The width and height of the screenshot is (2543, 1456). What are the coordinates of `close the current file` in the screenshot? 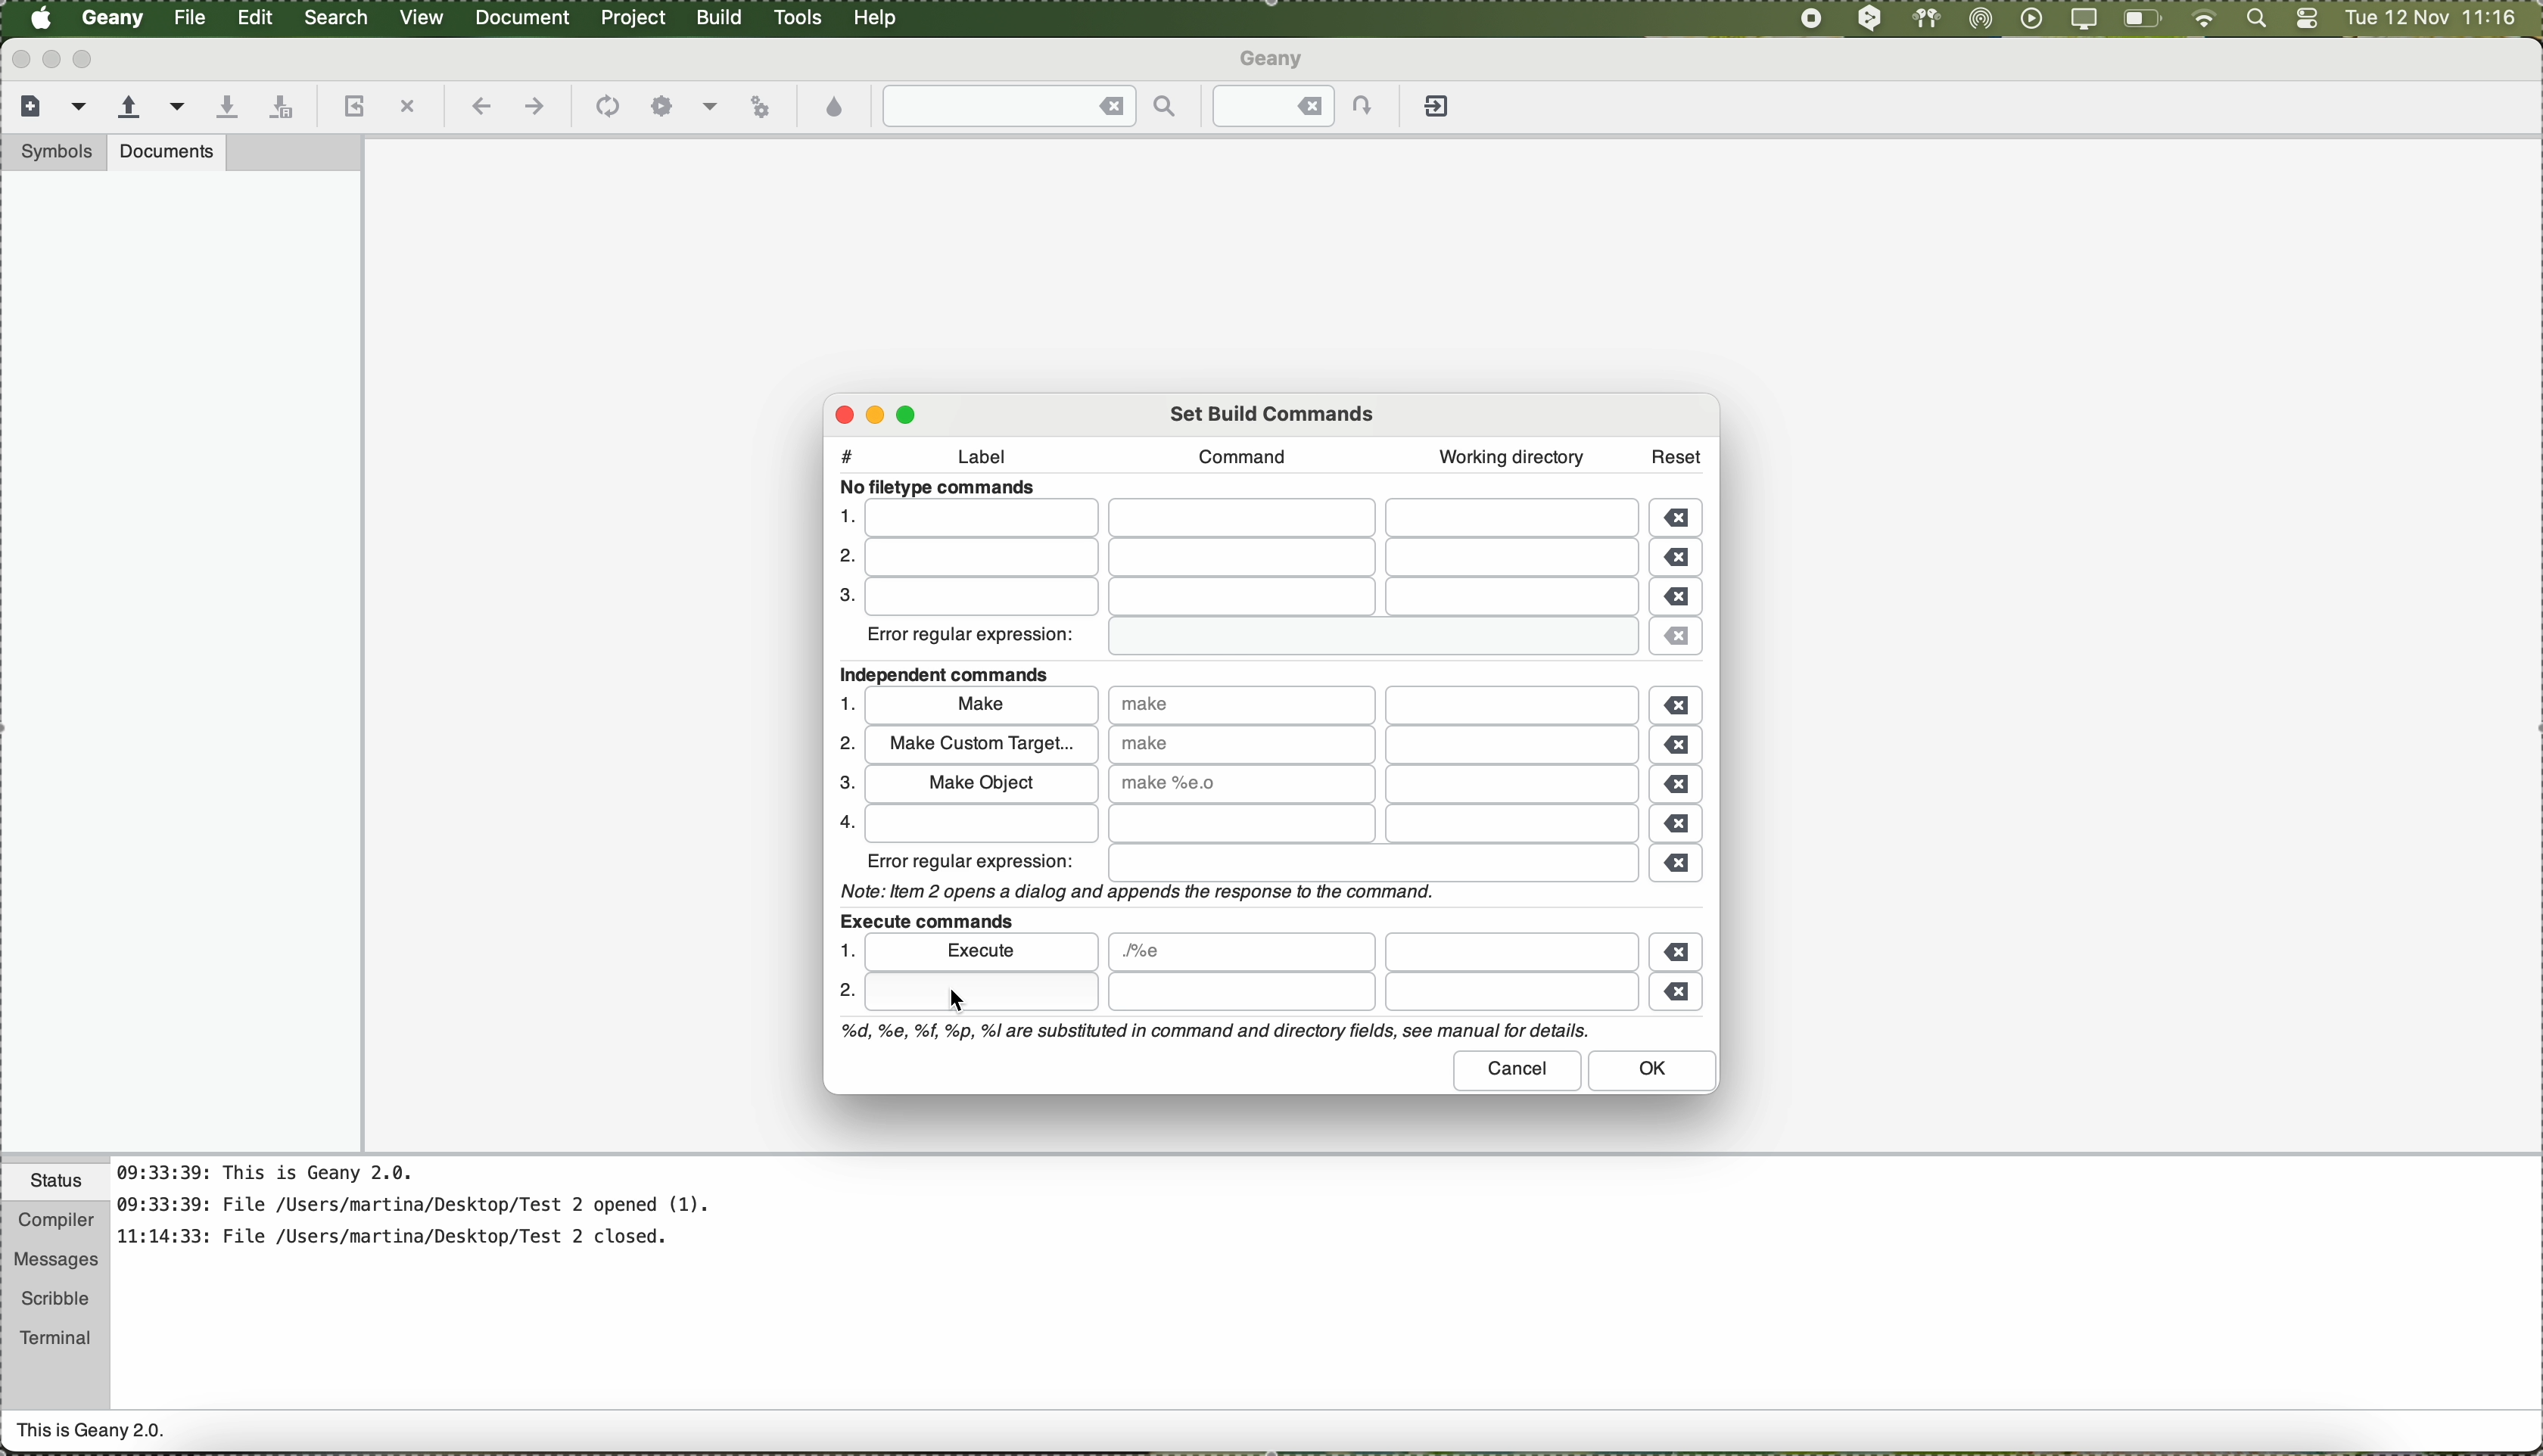 It's located at (407, 108).